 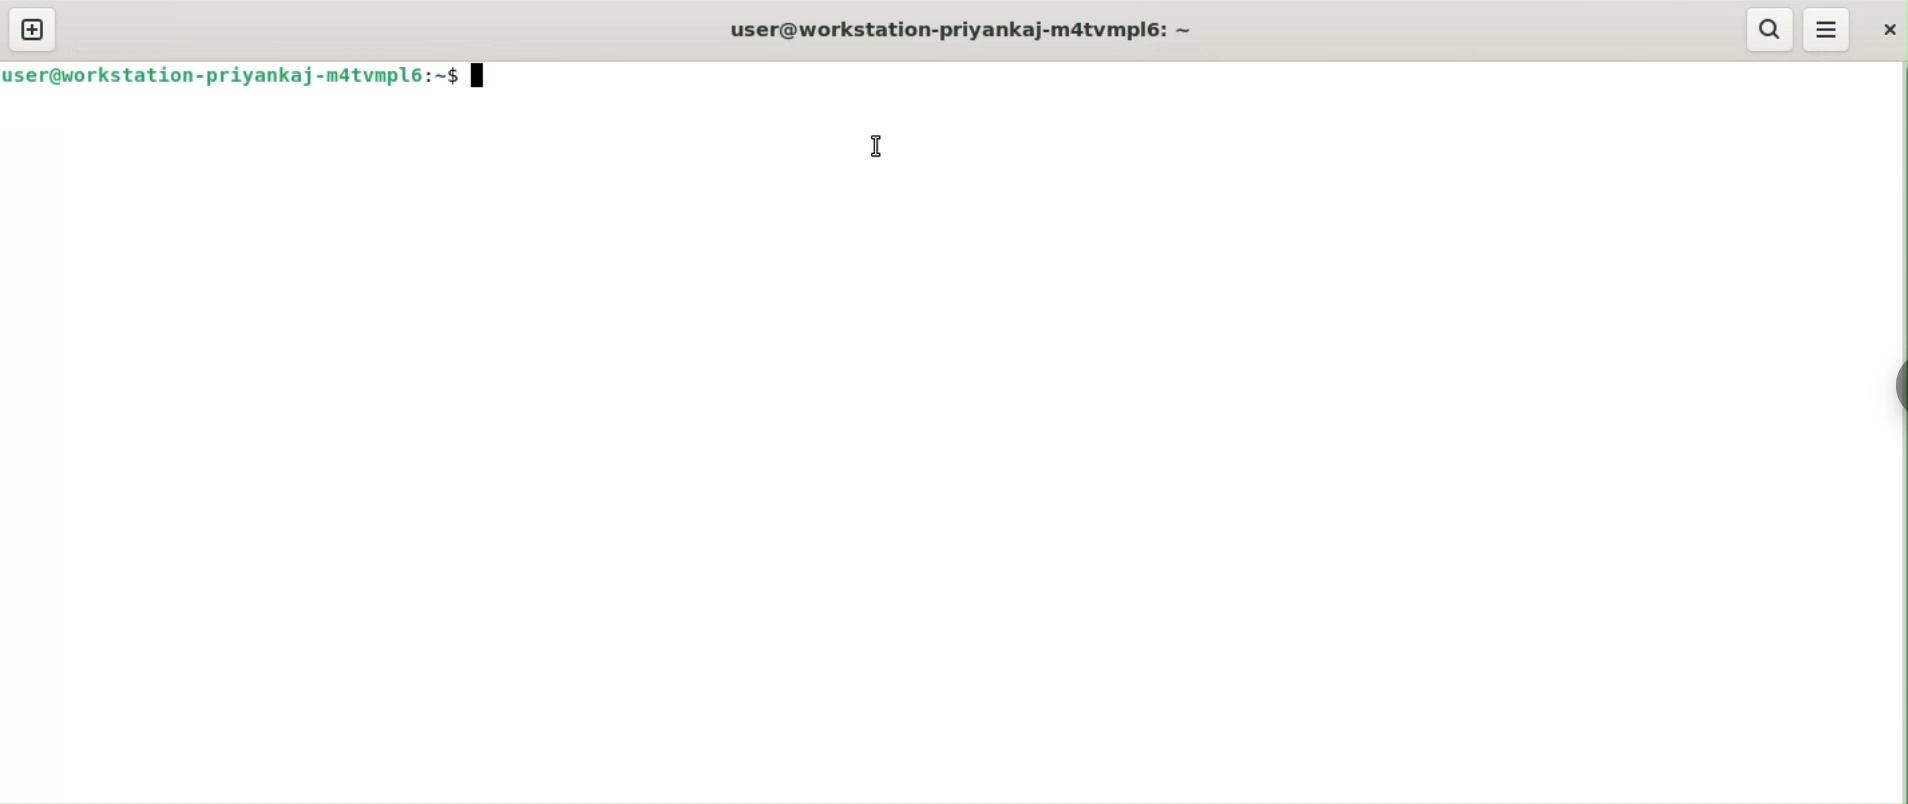 What do you see at coordinates (1898, 387) in the screenshot?
I see `sidebar` at bounding box center [1898, 387].